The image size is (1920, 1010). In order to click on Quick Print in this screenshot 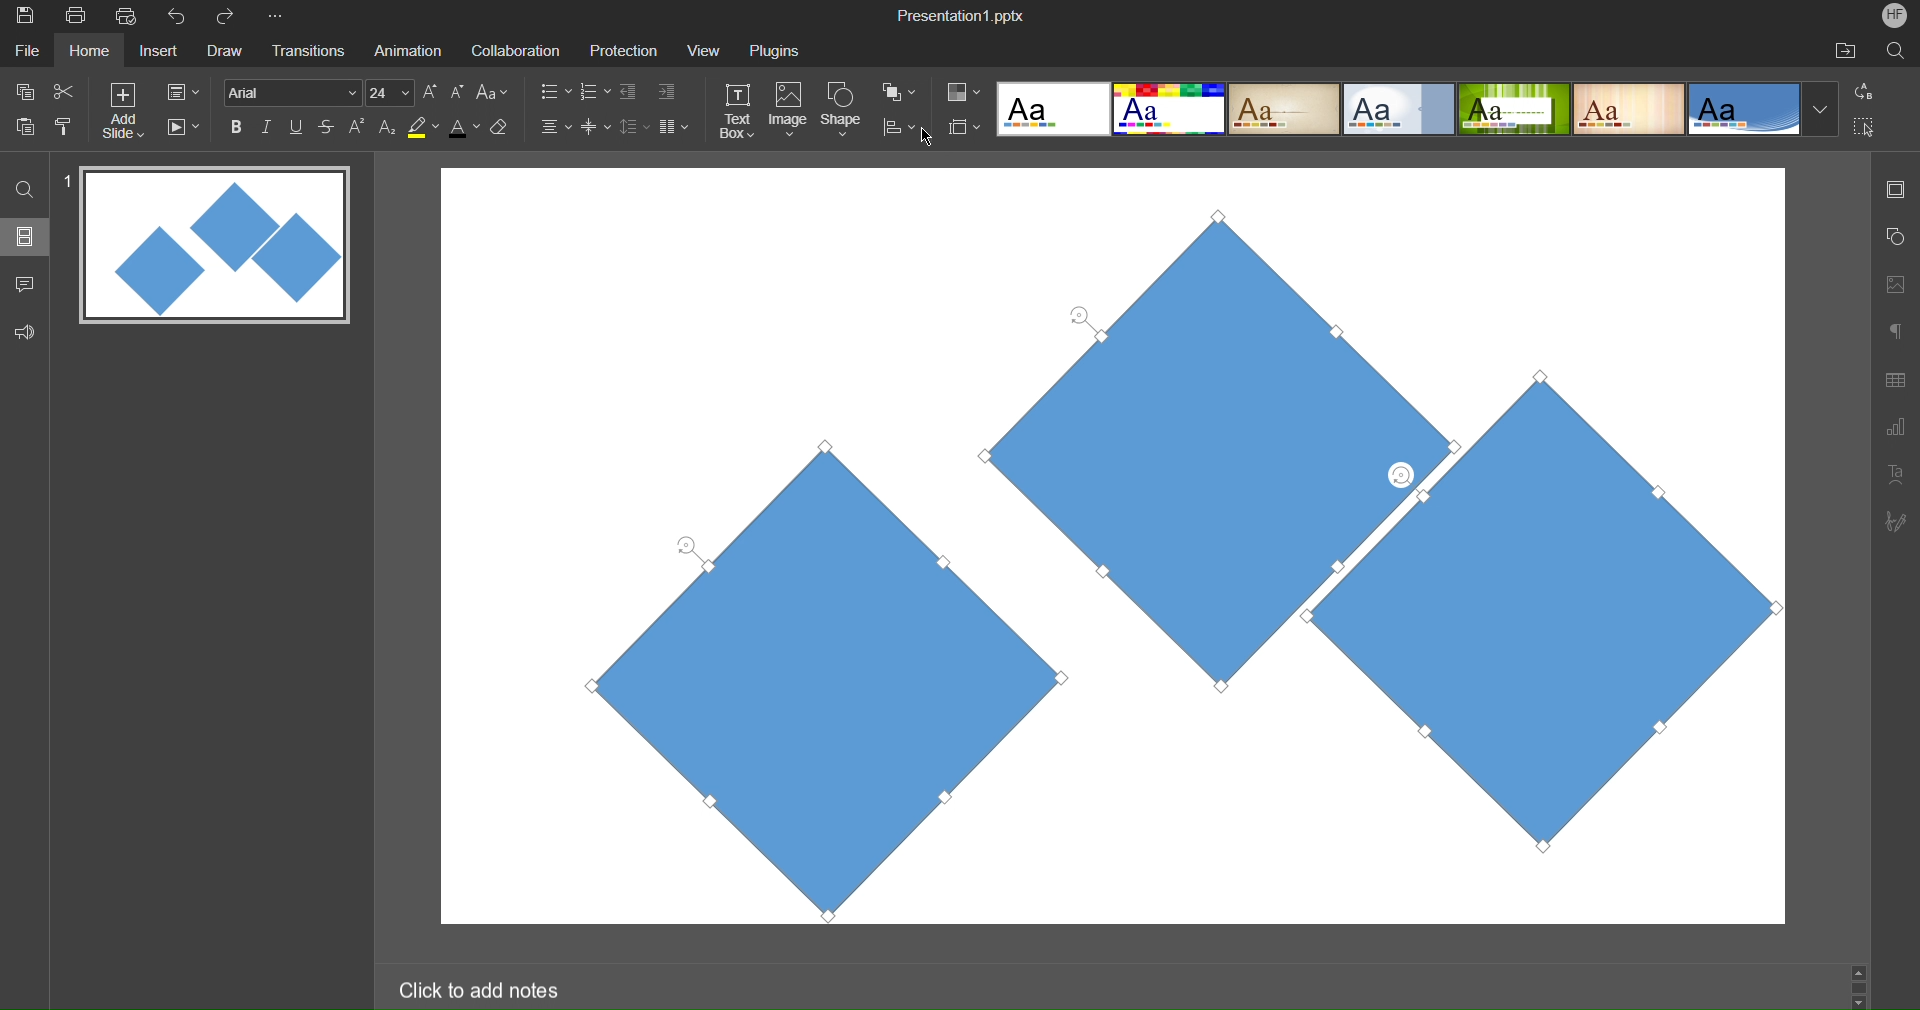, I will do `click(129, 16)`.